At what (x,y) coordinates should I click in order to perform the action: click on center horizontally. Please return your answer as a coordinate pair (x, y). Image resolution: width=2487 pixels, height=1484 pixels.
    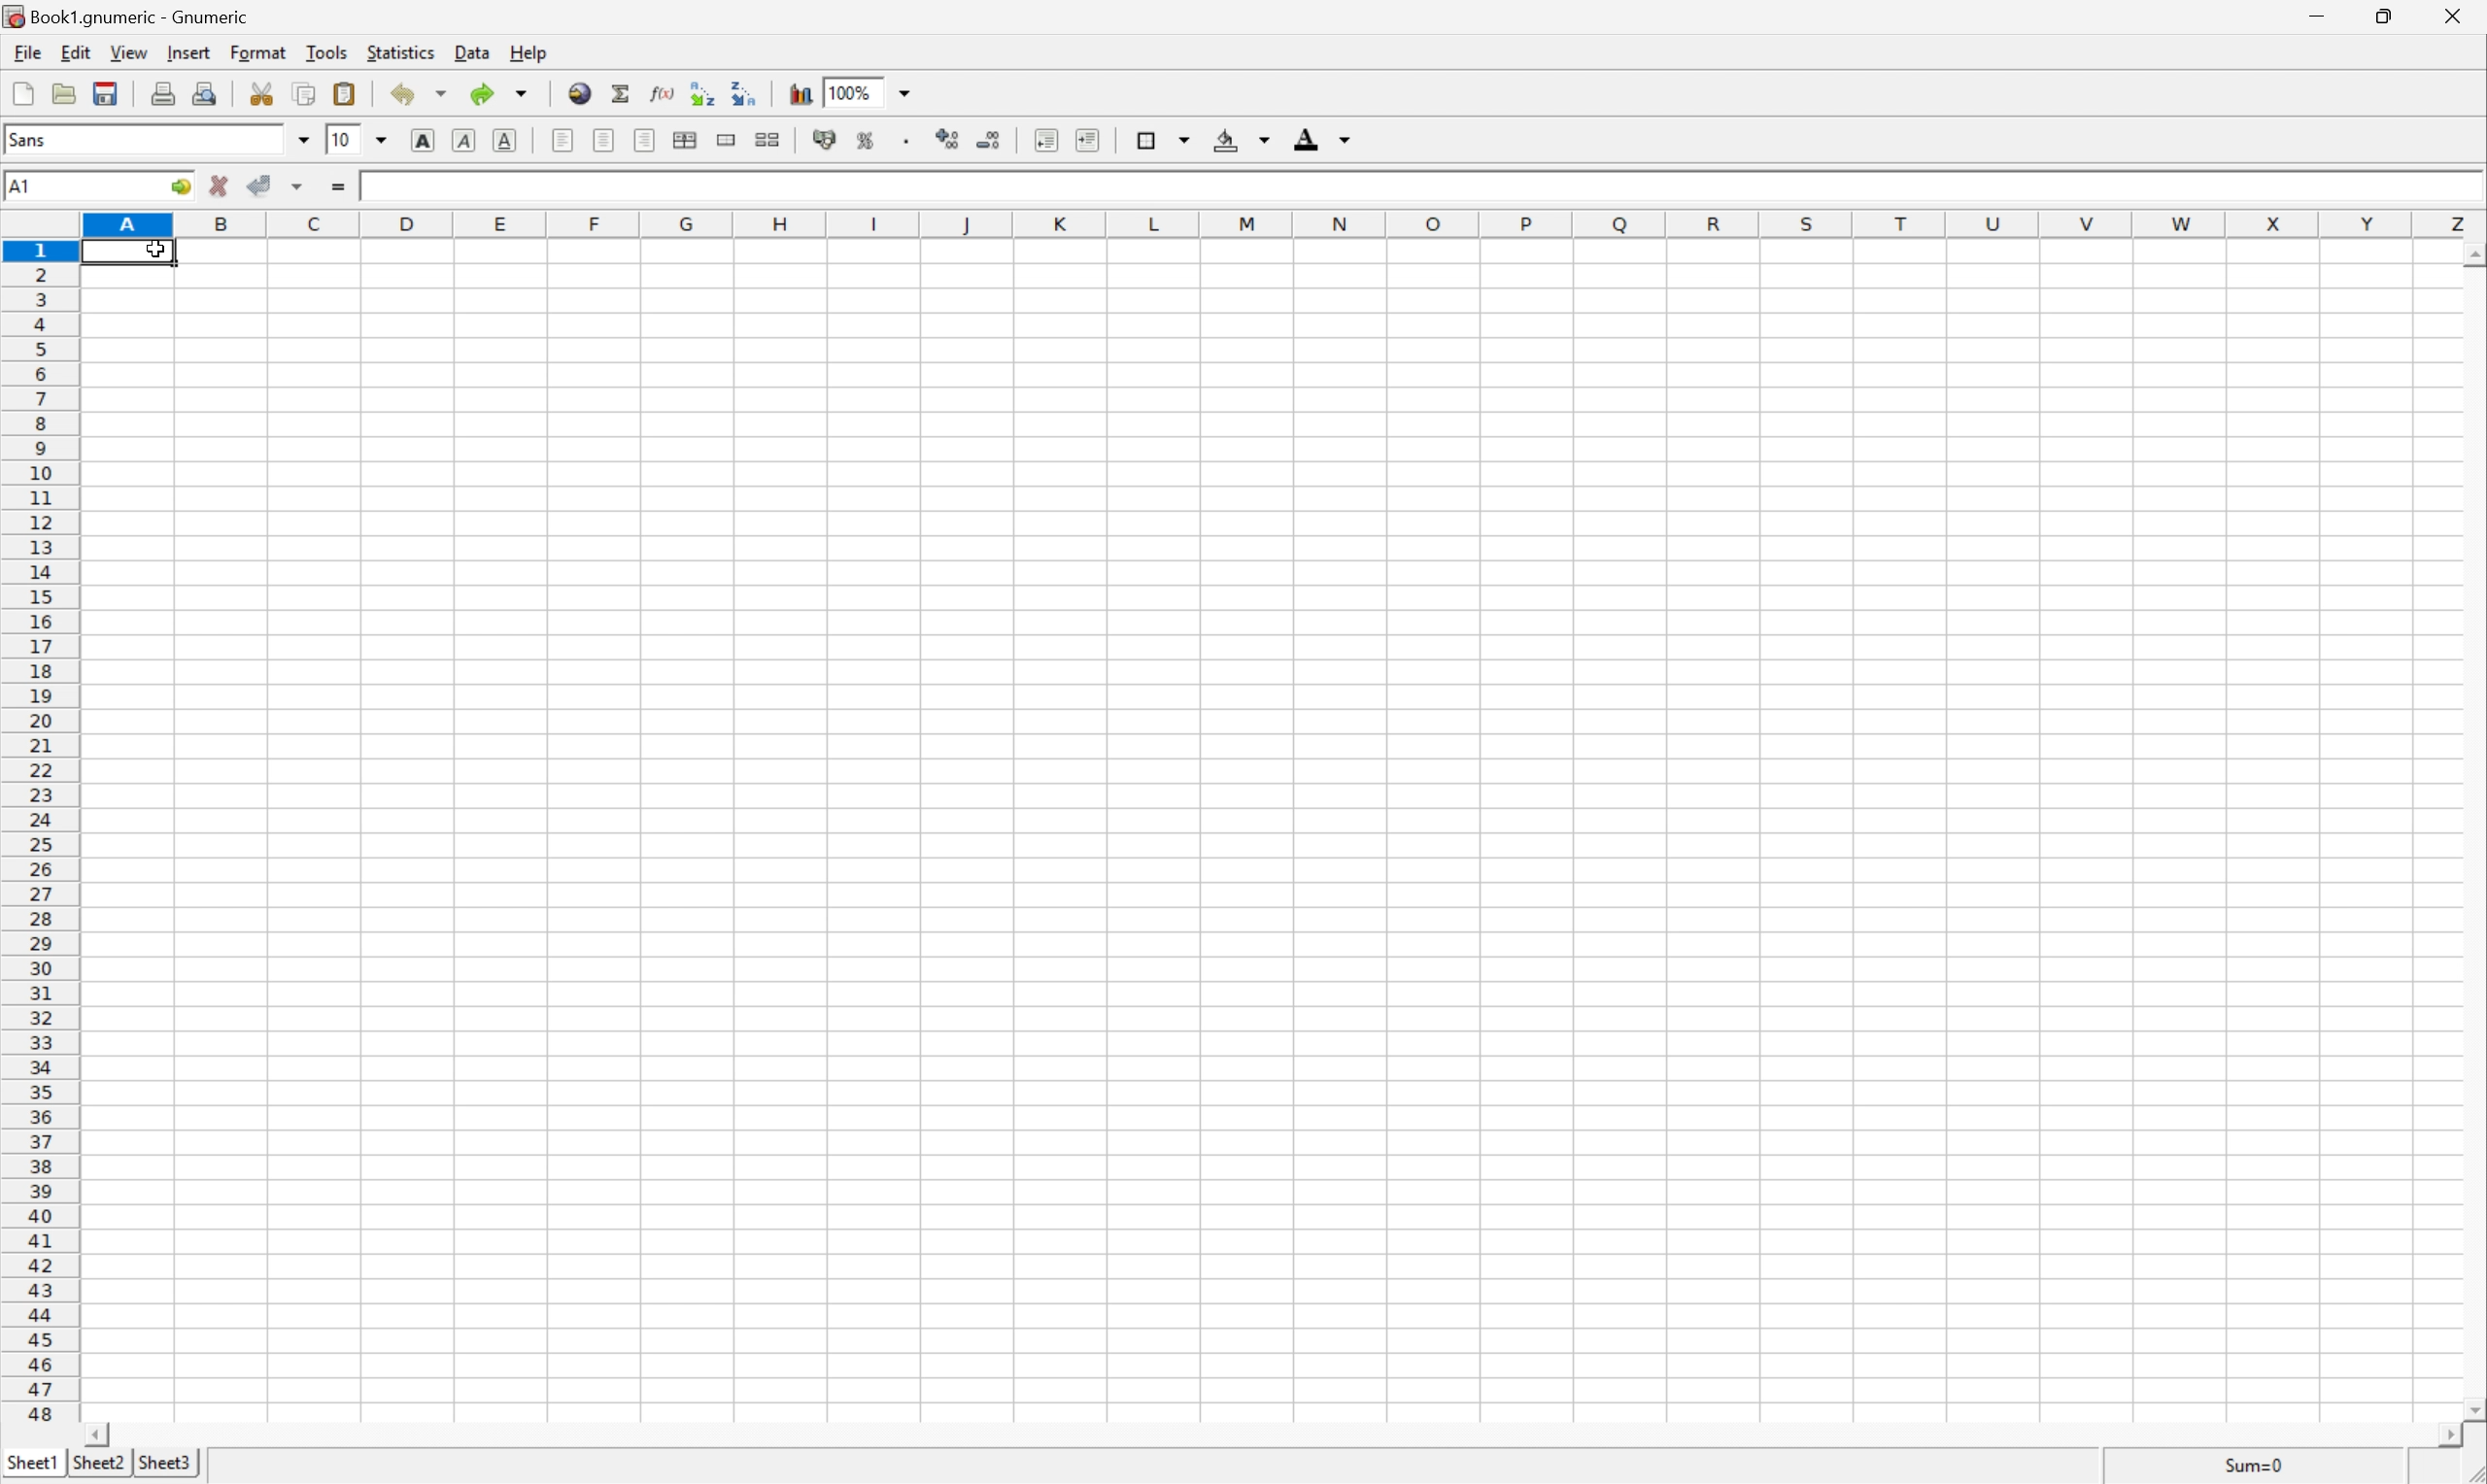
    Looking at the image, I should click on (689, 140).